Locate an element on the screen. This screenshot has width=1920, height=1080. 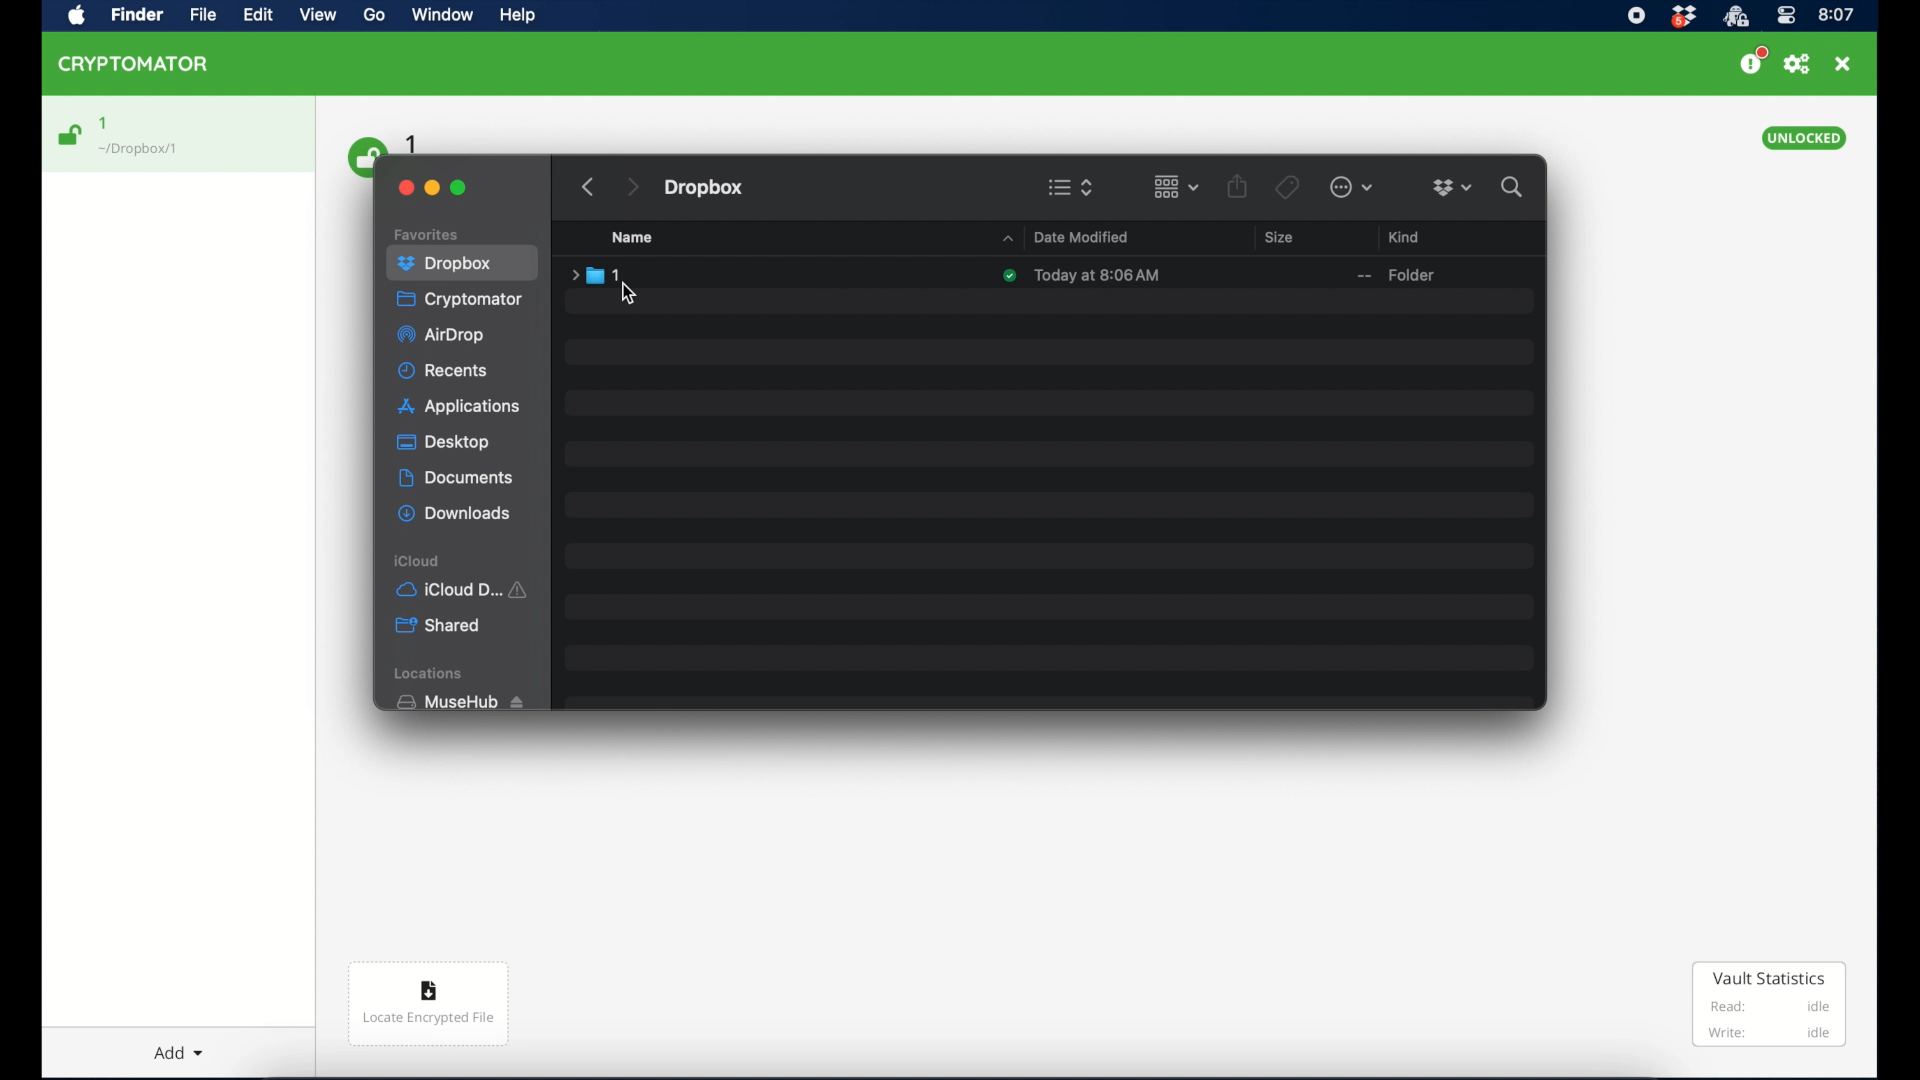
more options is located at coordinates (1352, 187).